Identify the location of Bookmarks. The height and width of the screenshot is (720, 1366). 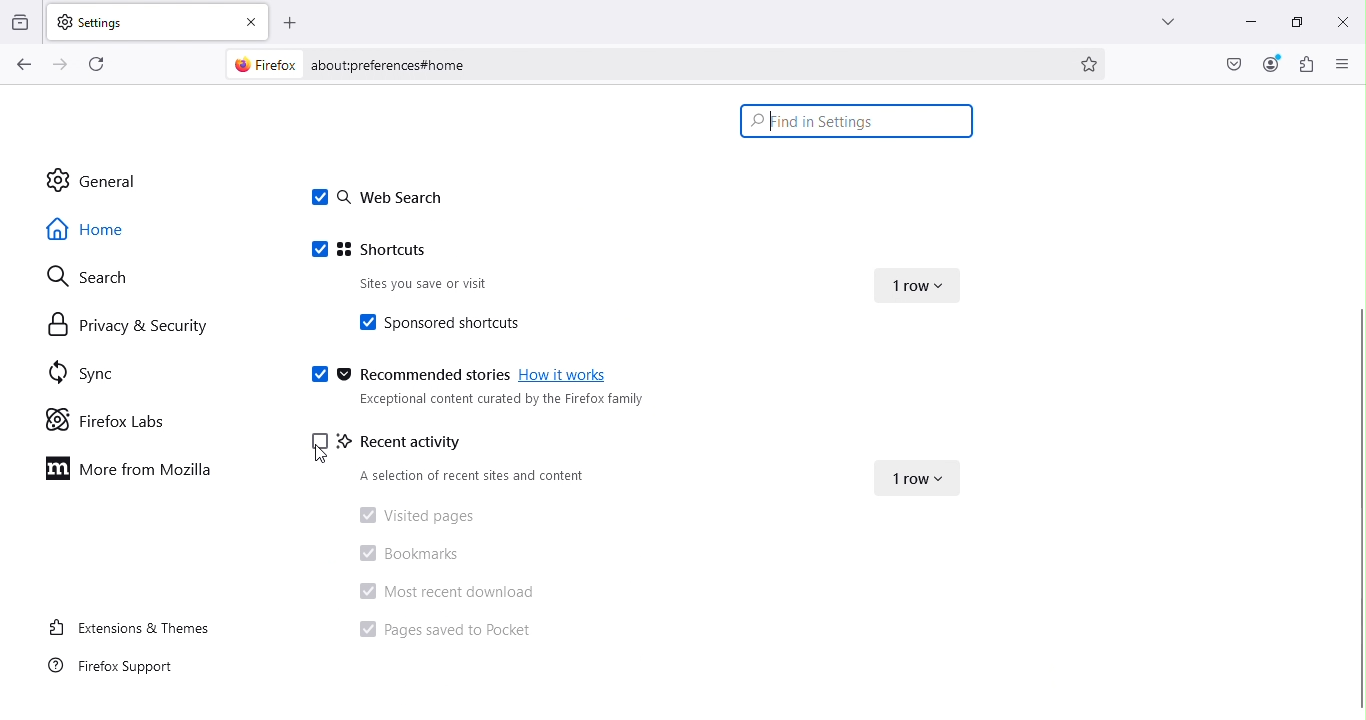
(407, 552).